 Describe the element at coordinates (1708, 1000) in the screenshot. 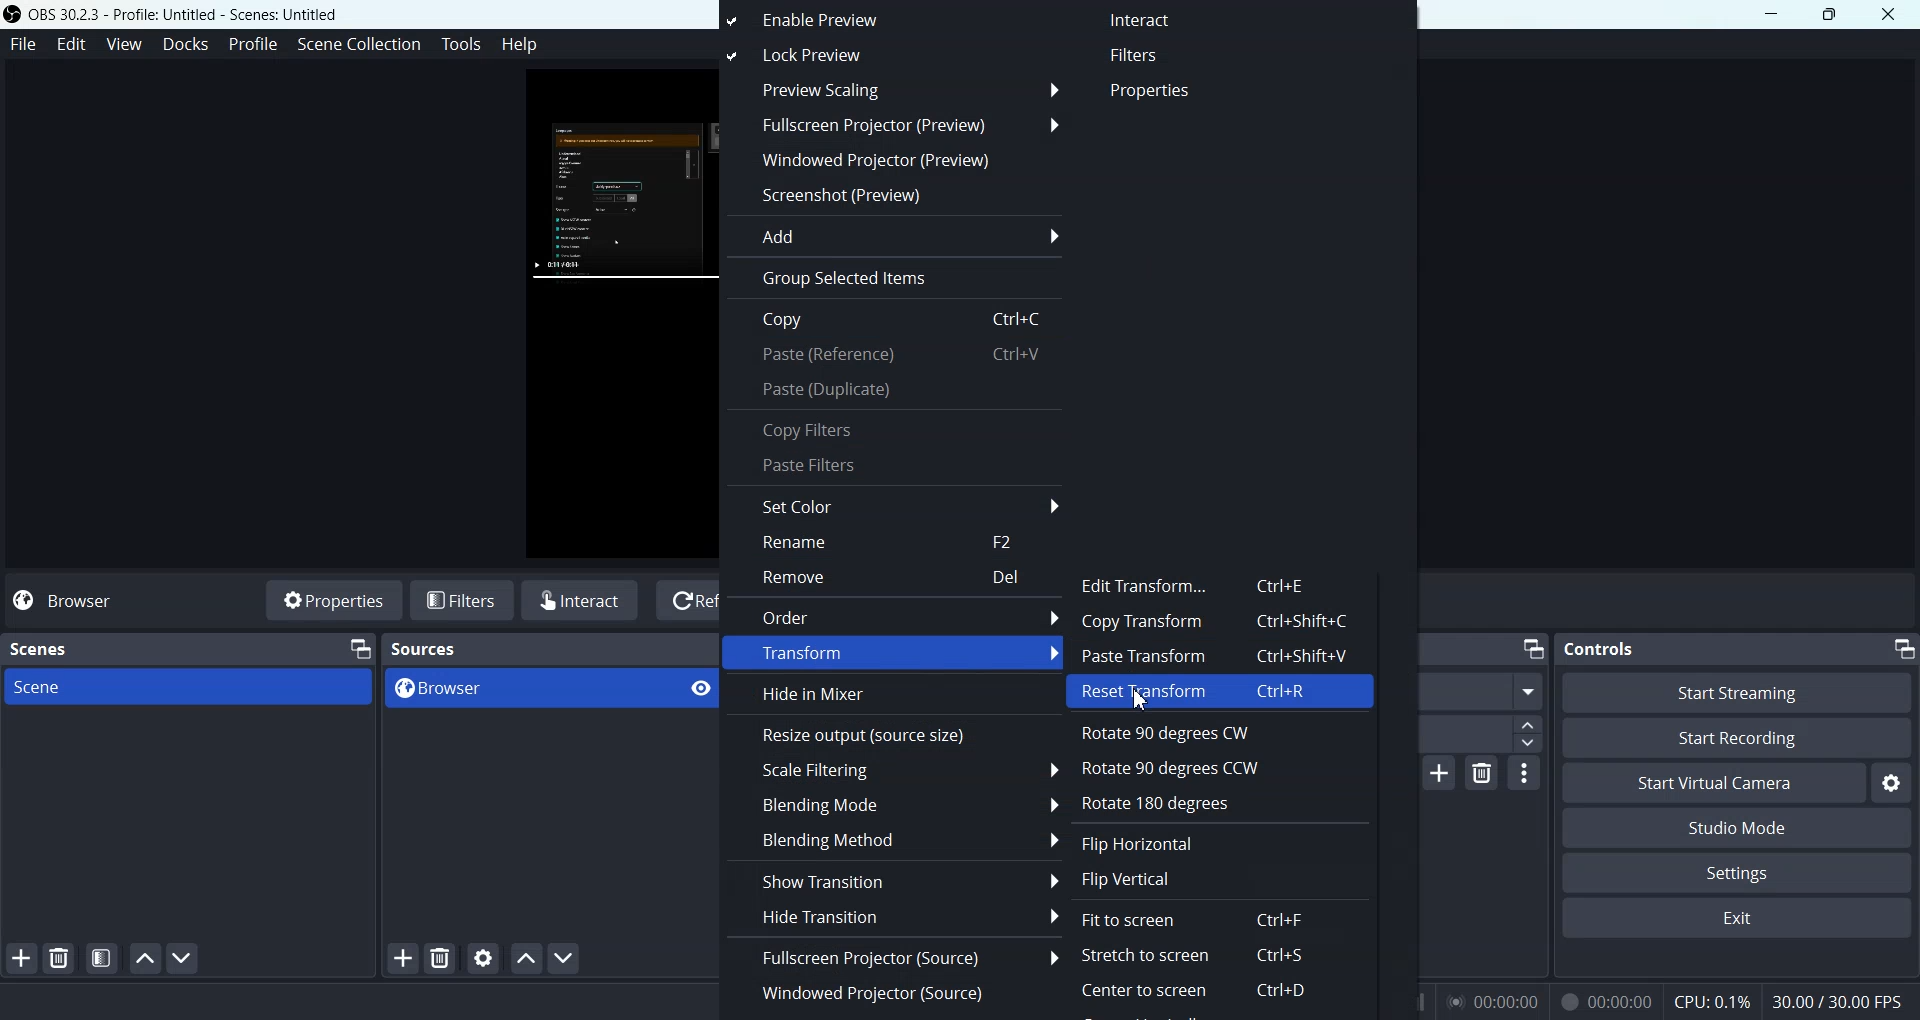

I see `CPU: 0.1%` at that location.